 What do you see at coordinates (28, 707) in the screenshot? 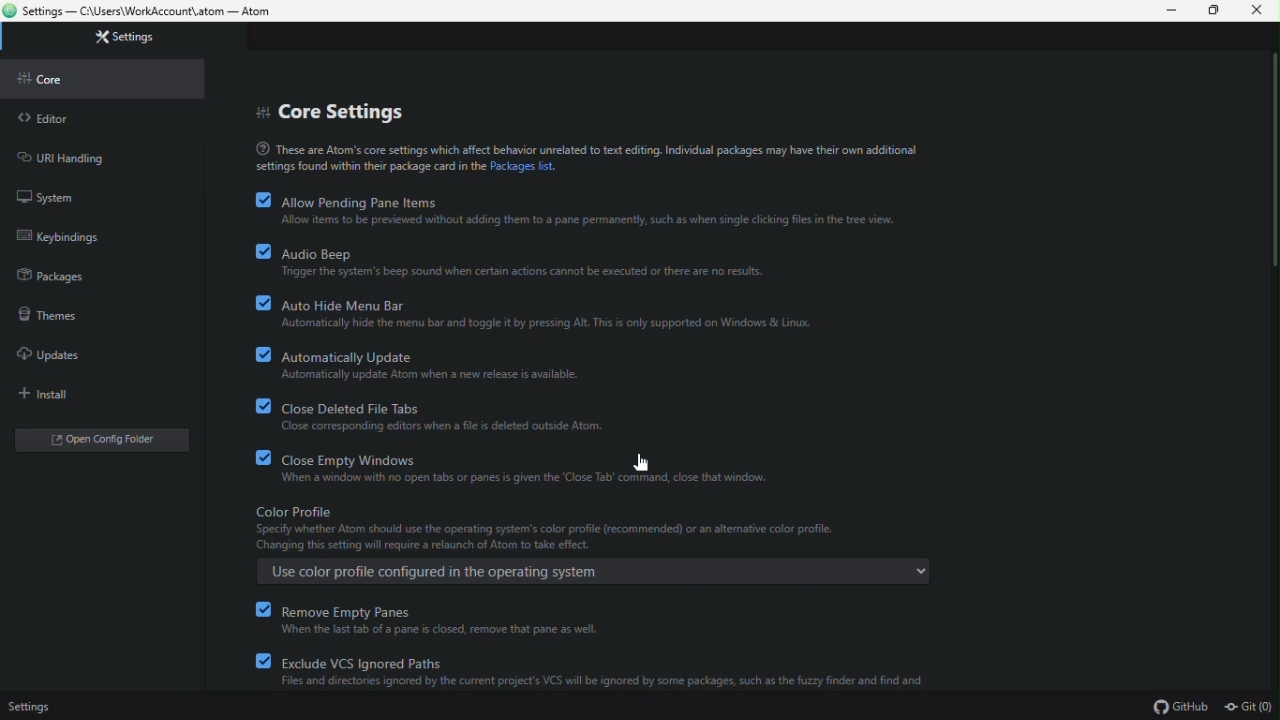
I see `Settings` at bounding box center [28, 707].